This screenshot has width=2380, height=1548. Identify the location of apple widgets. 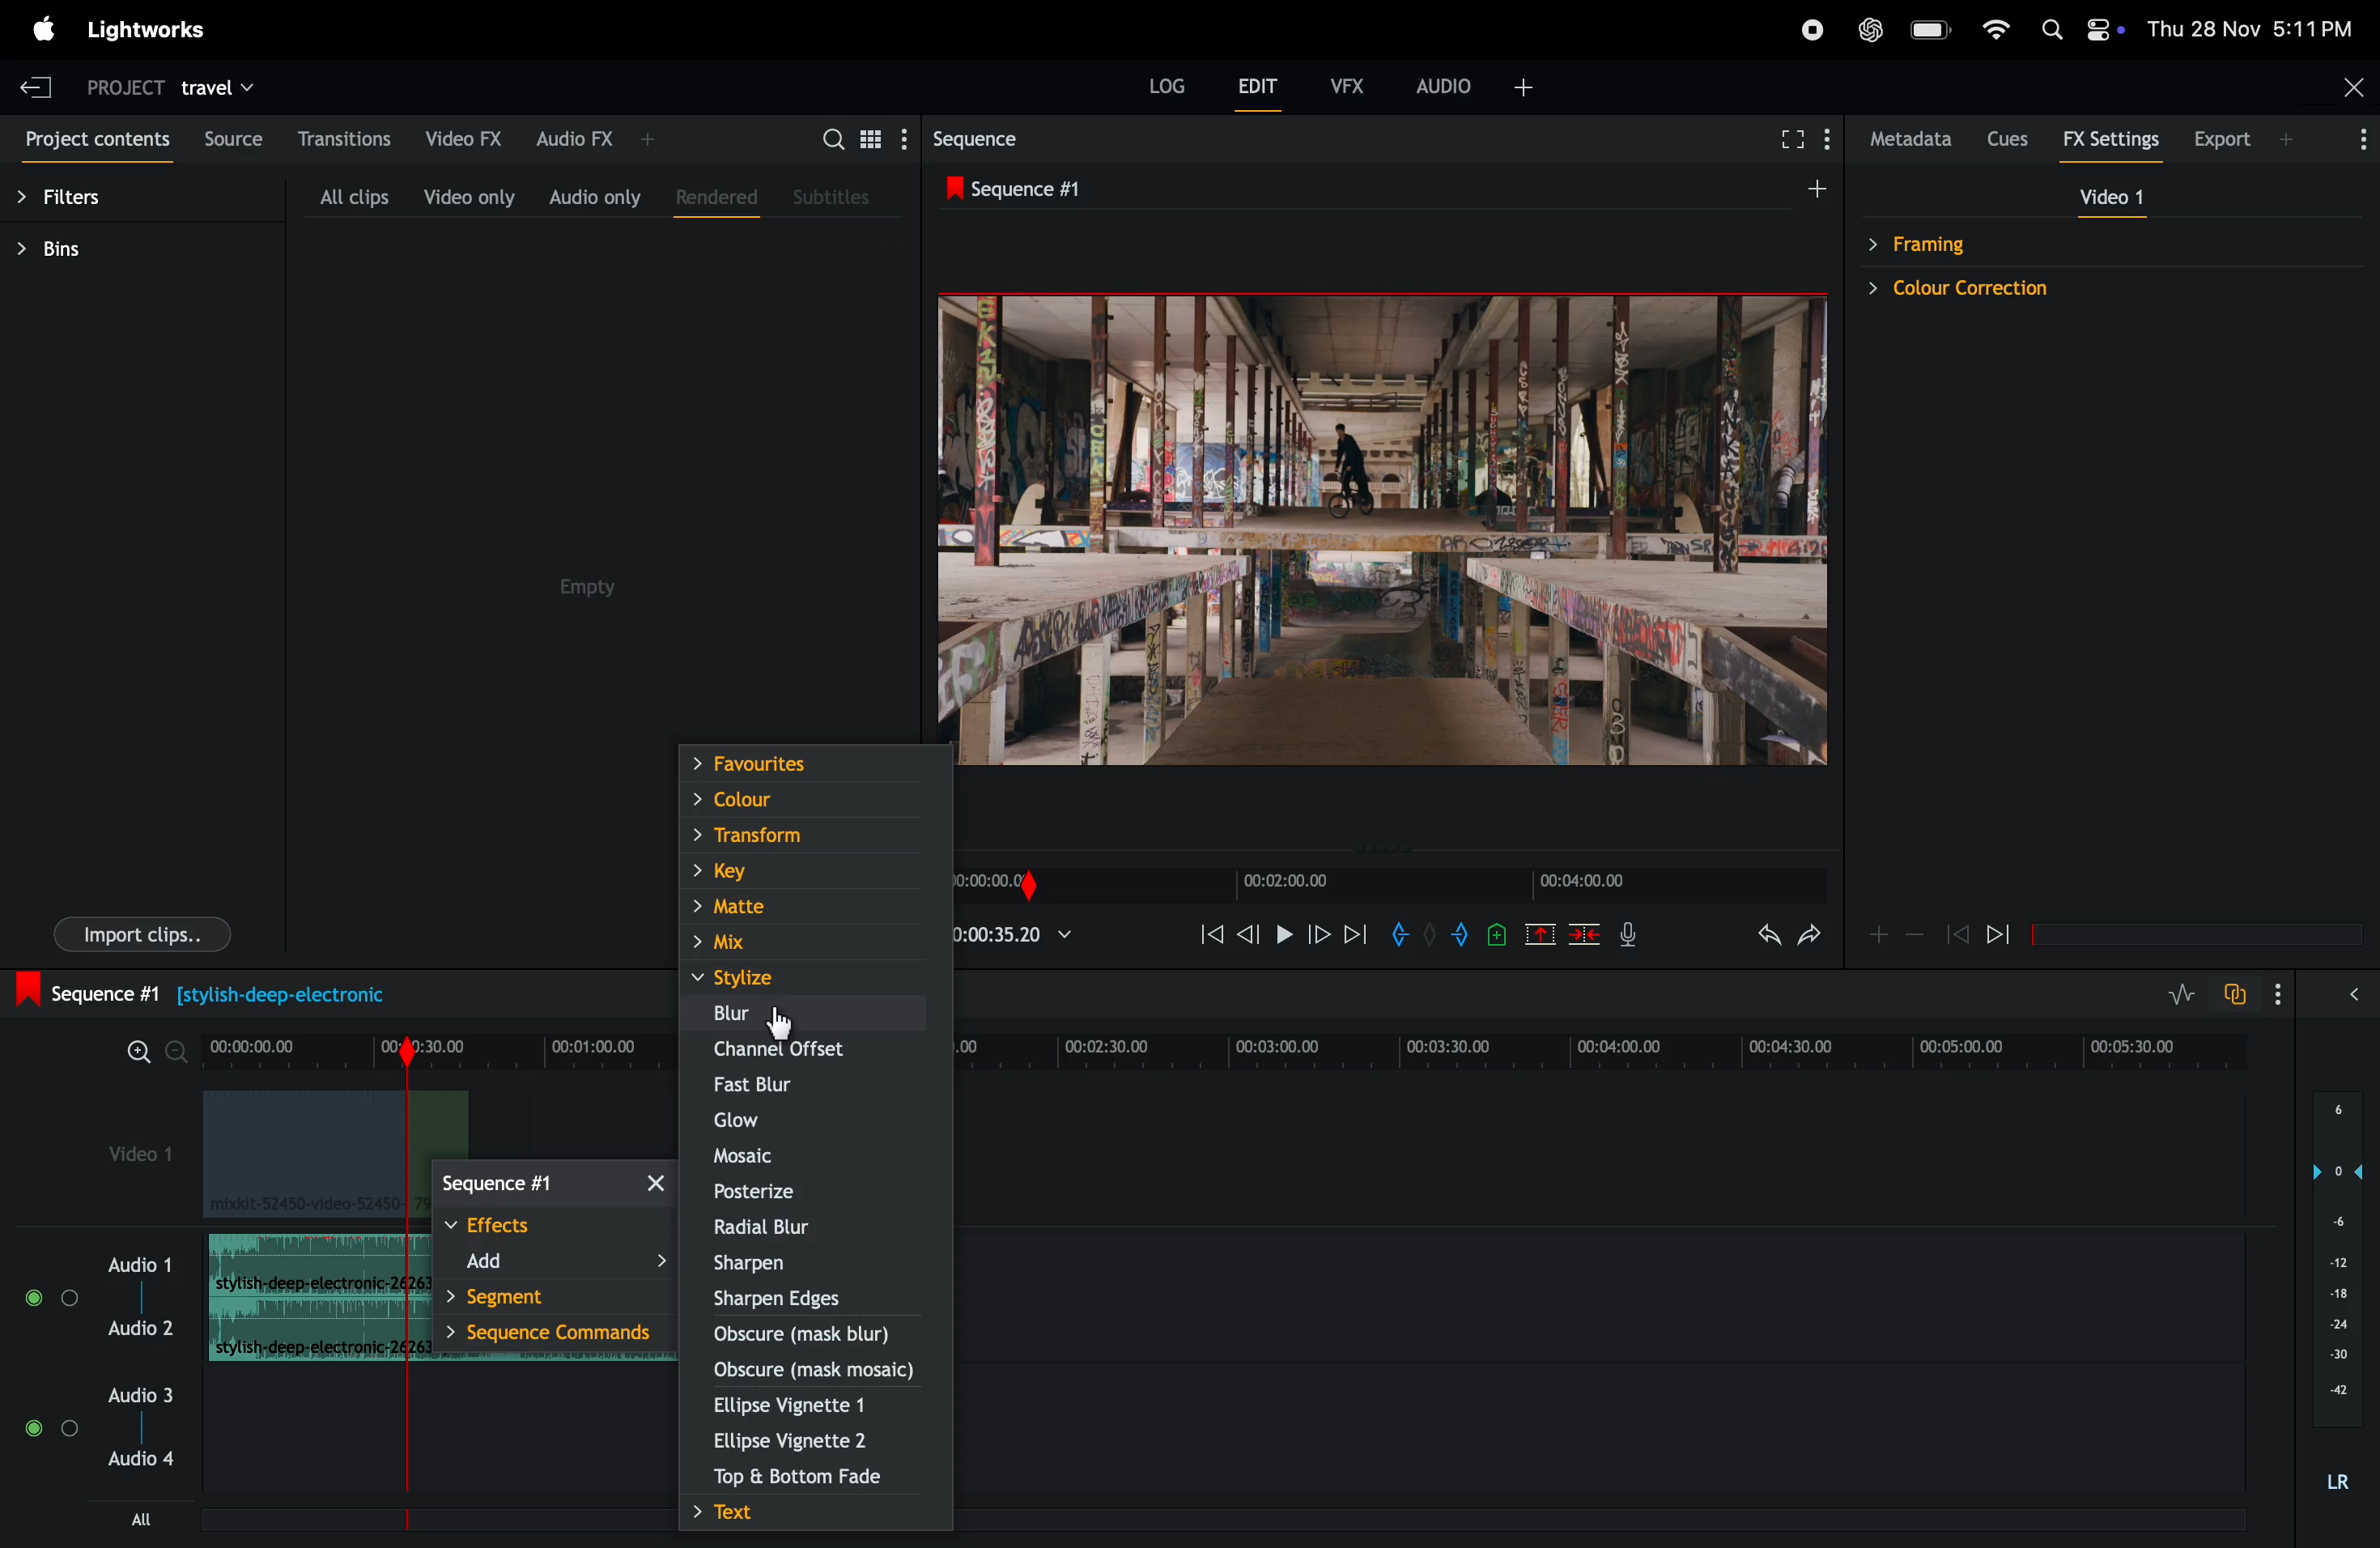
(2047, 27).